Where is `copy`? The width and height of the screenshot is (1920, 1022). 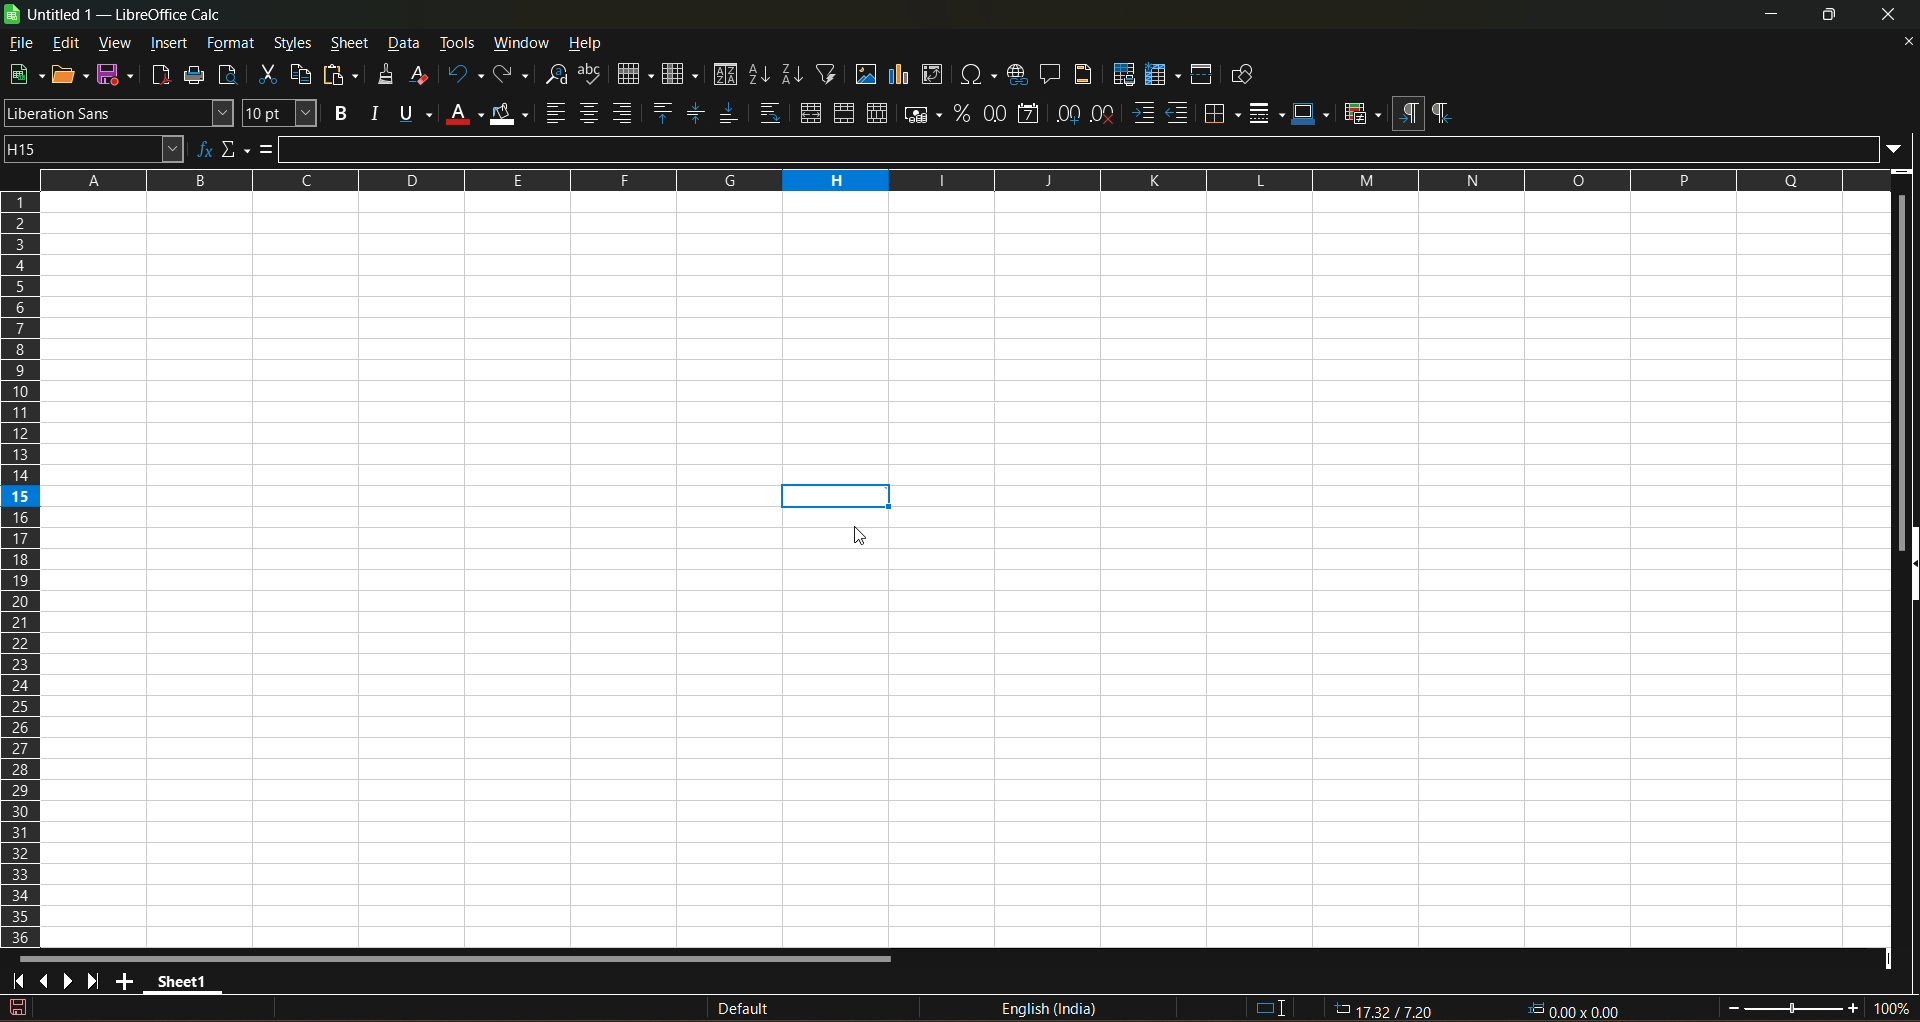 copy is located at coordinates (301, 74).